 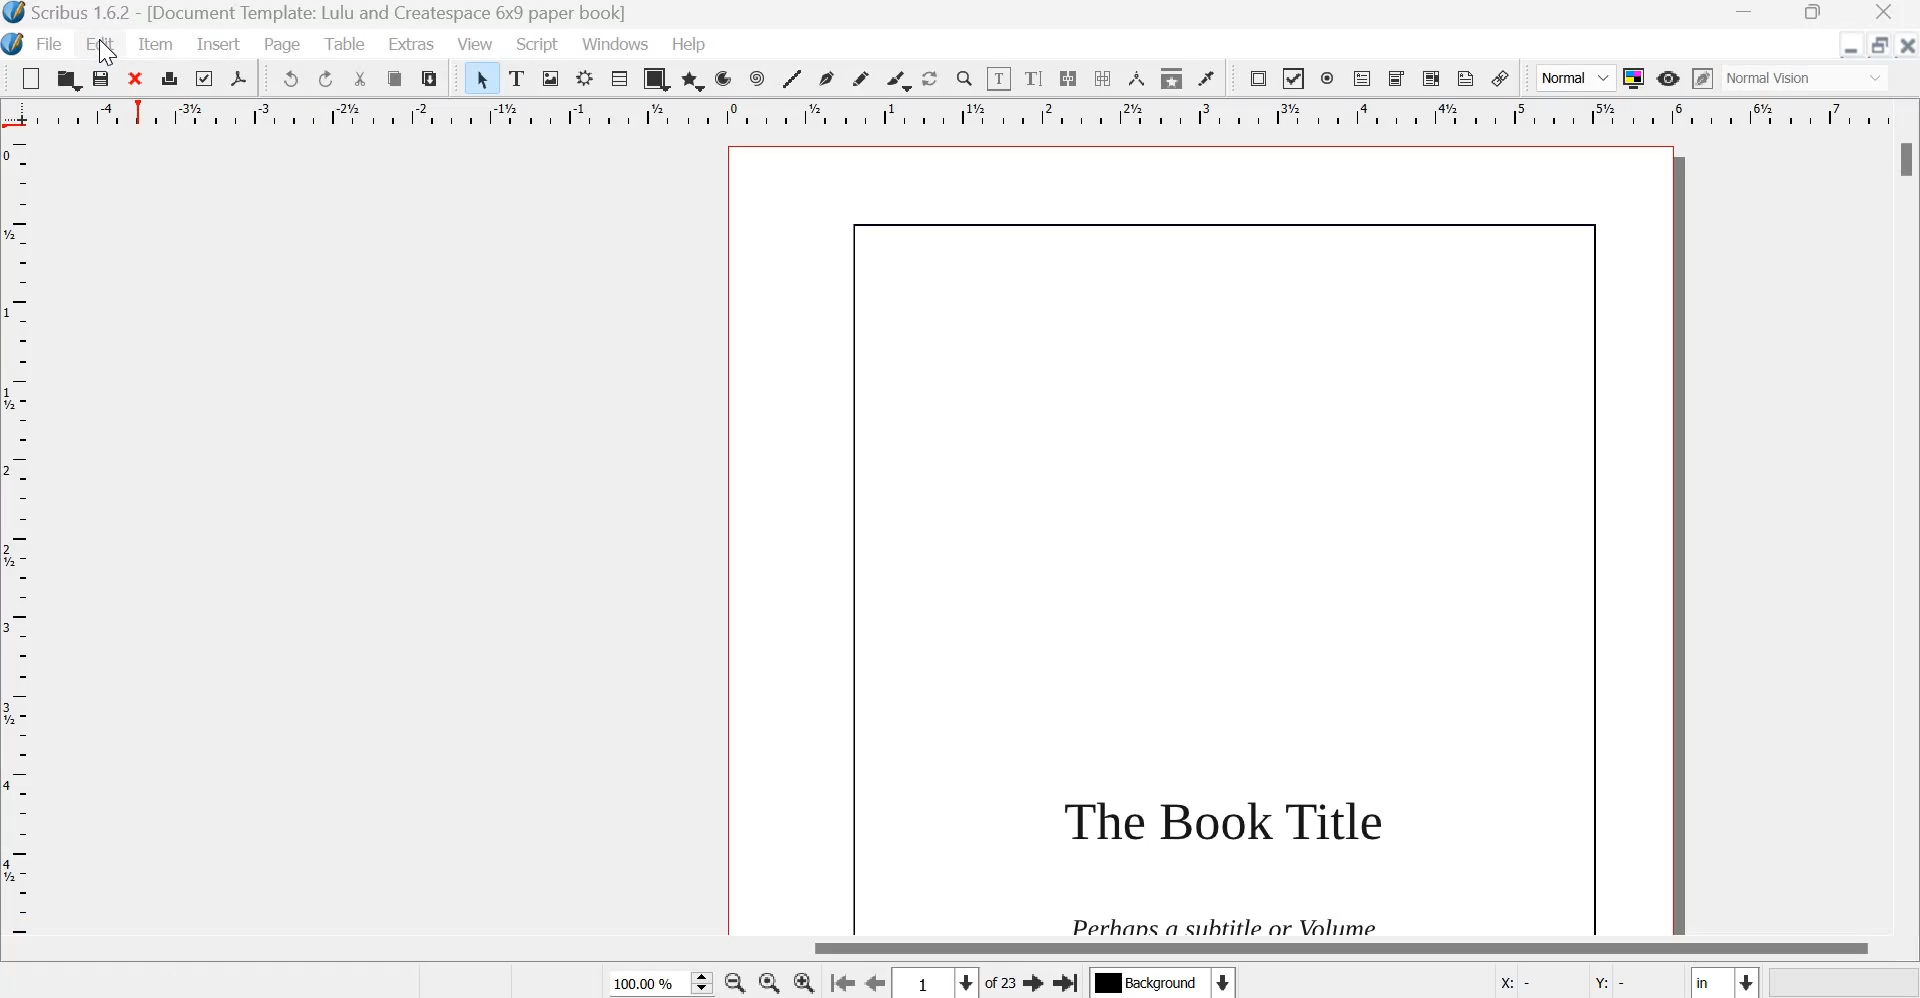 What do you see at coordinates (241, 79) in the screenshot?
I see `save as pdf` at bounding box center [241, 79].